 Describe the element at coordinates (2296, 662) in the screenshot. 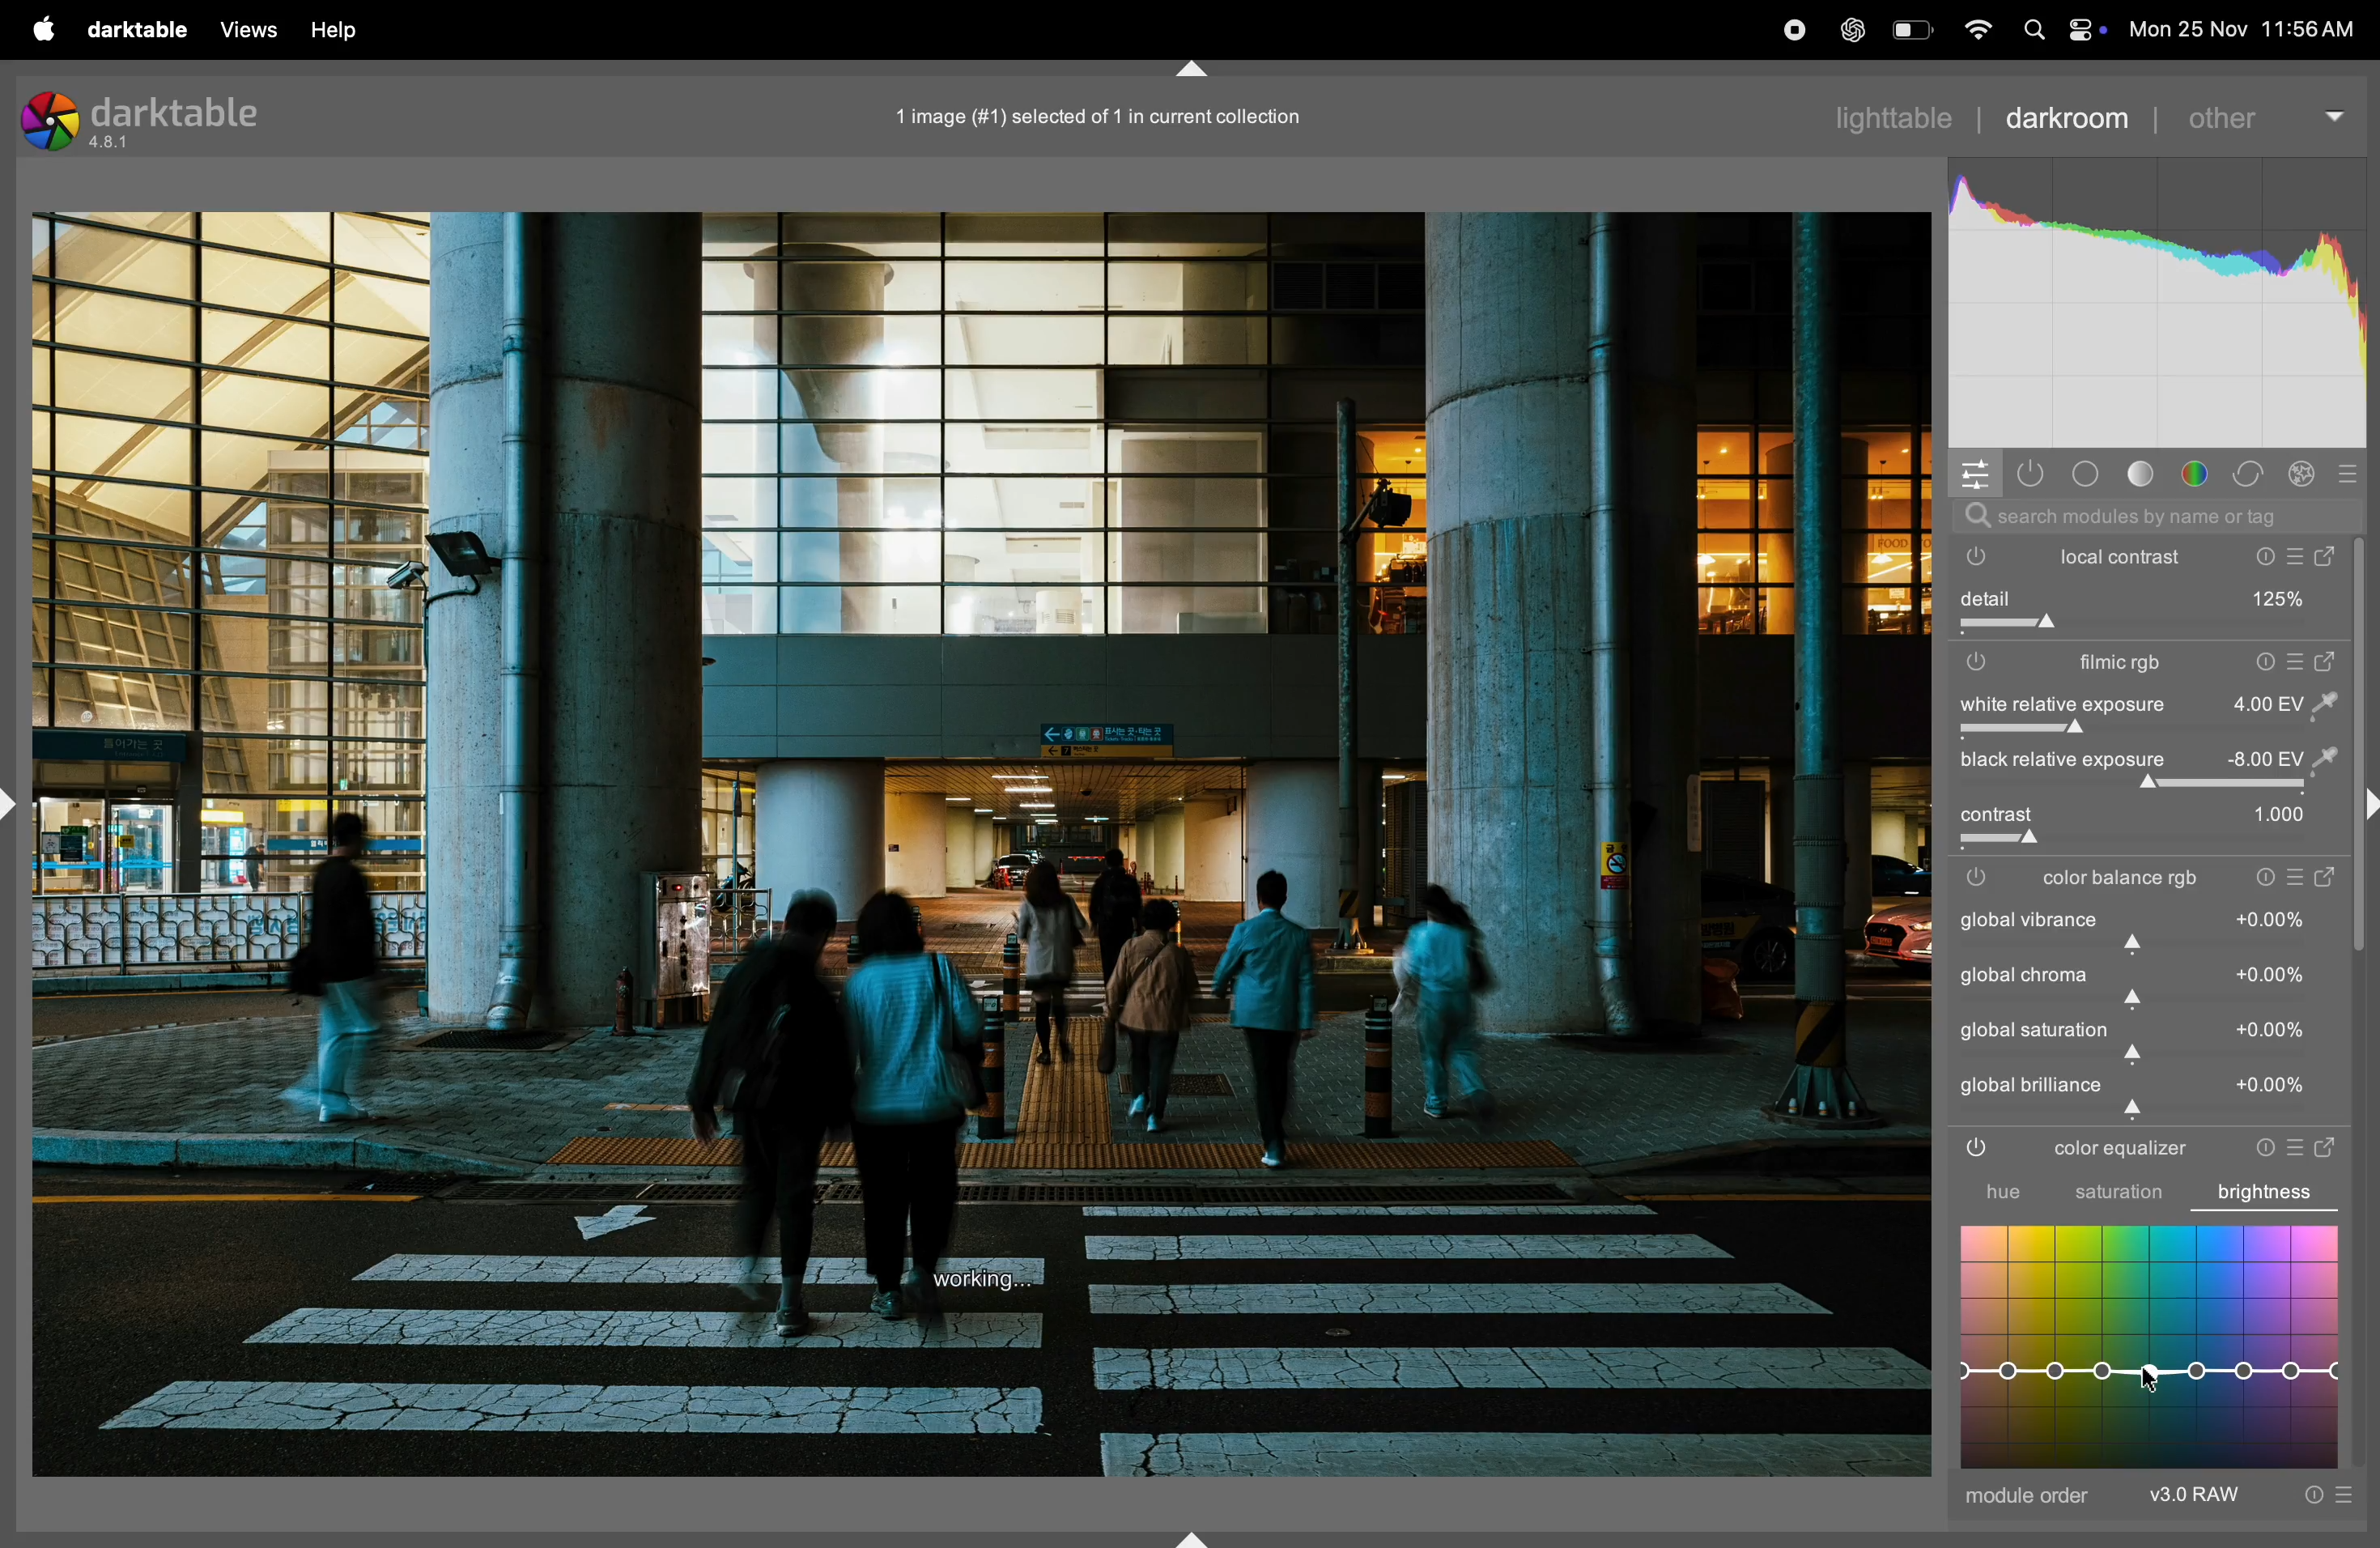

I see `presets` at that location.